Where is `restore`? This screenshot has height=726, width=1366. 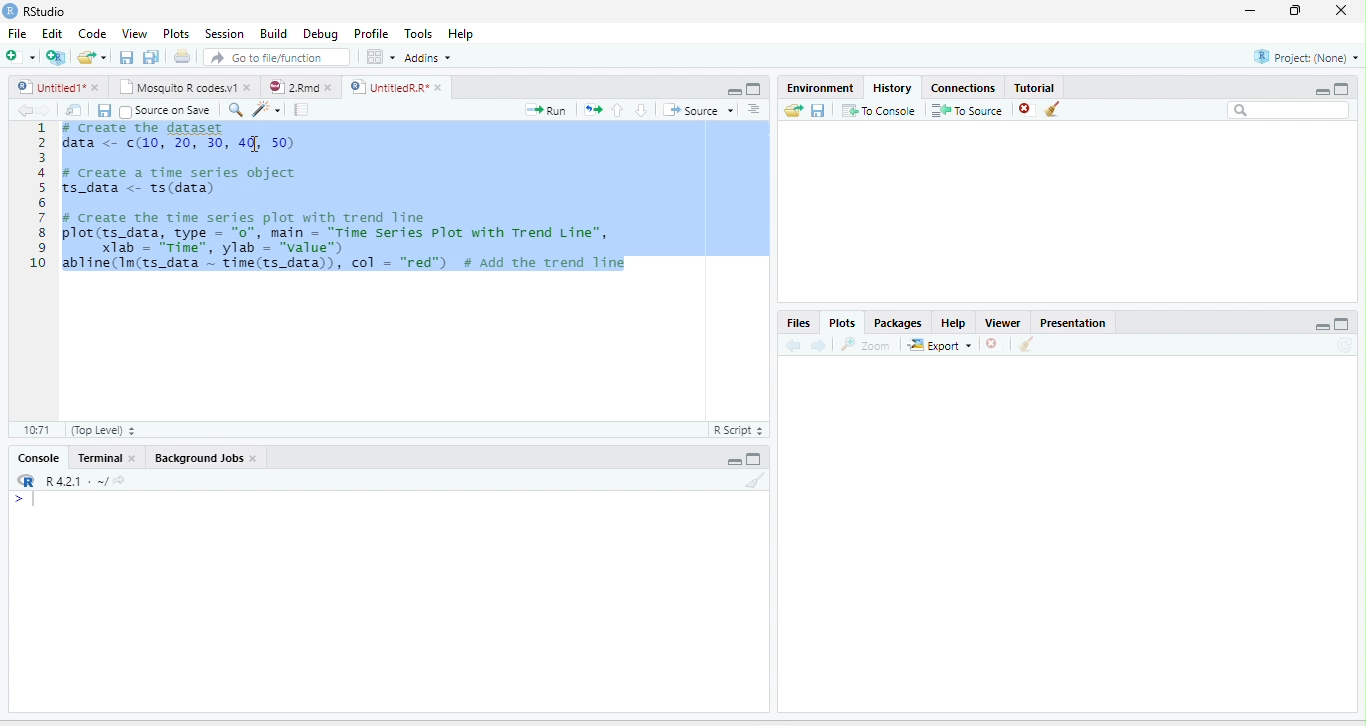 restore is located at coordinates (1296, 11).